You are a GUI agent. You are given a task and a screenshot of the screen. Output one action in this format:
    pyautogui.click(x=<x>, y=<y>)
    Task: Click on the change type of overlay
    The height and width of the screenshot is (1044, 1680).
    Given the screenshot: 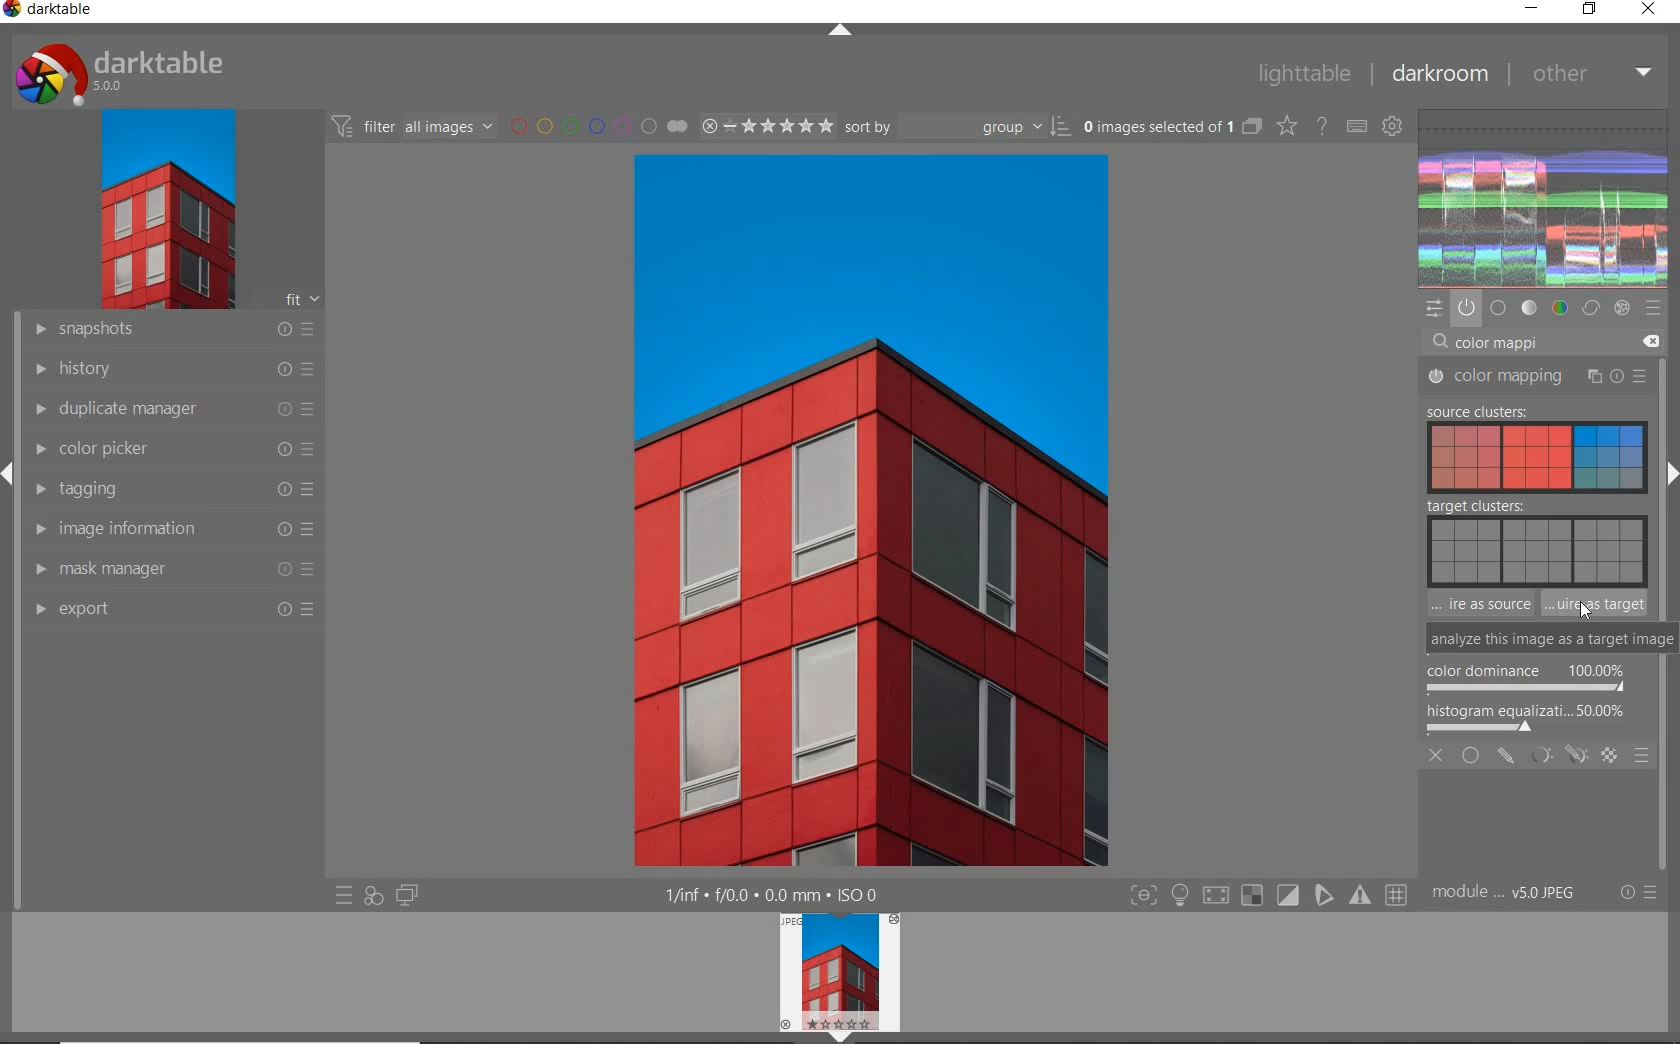 What is the action you would take?
    pyautogui.click(x=1285, y=126)
    